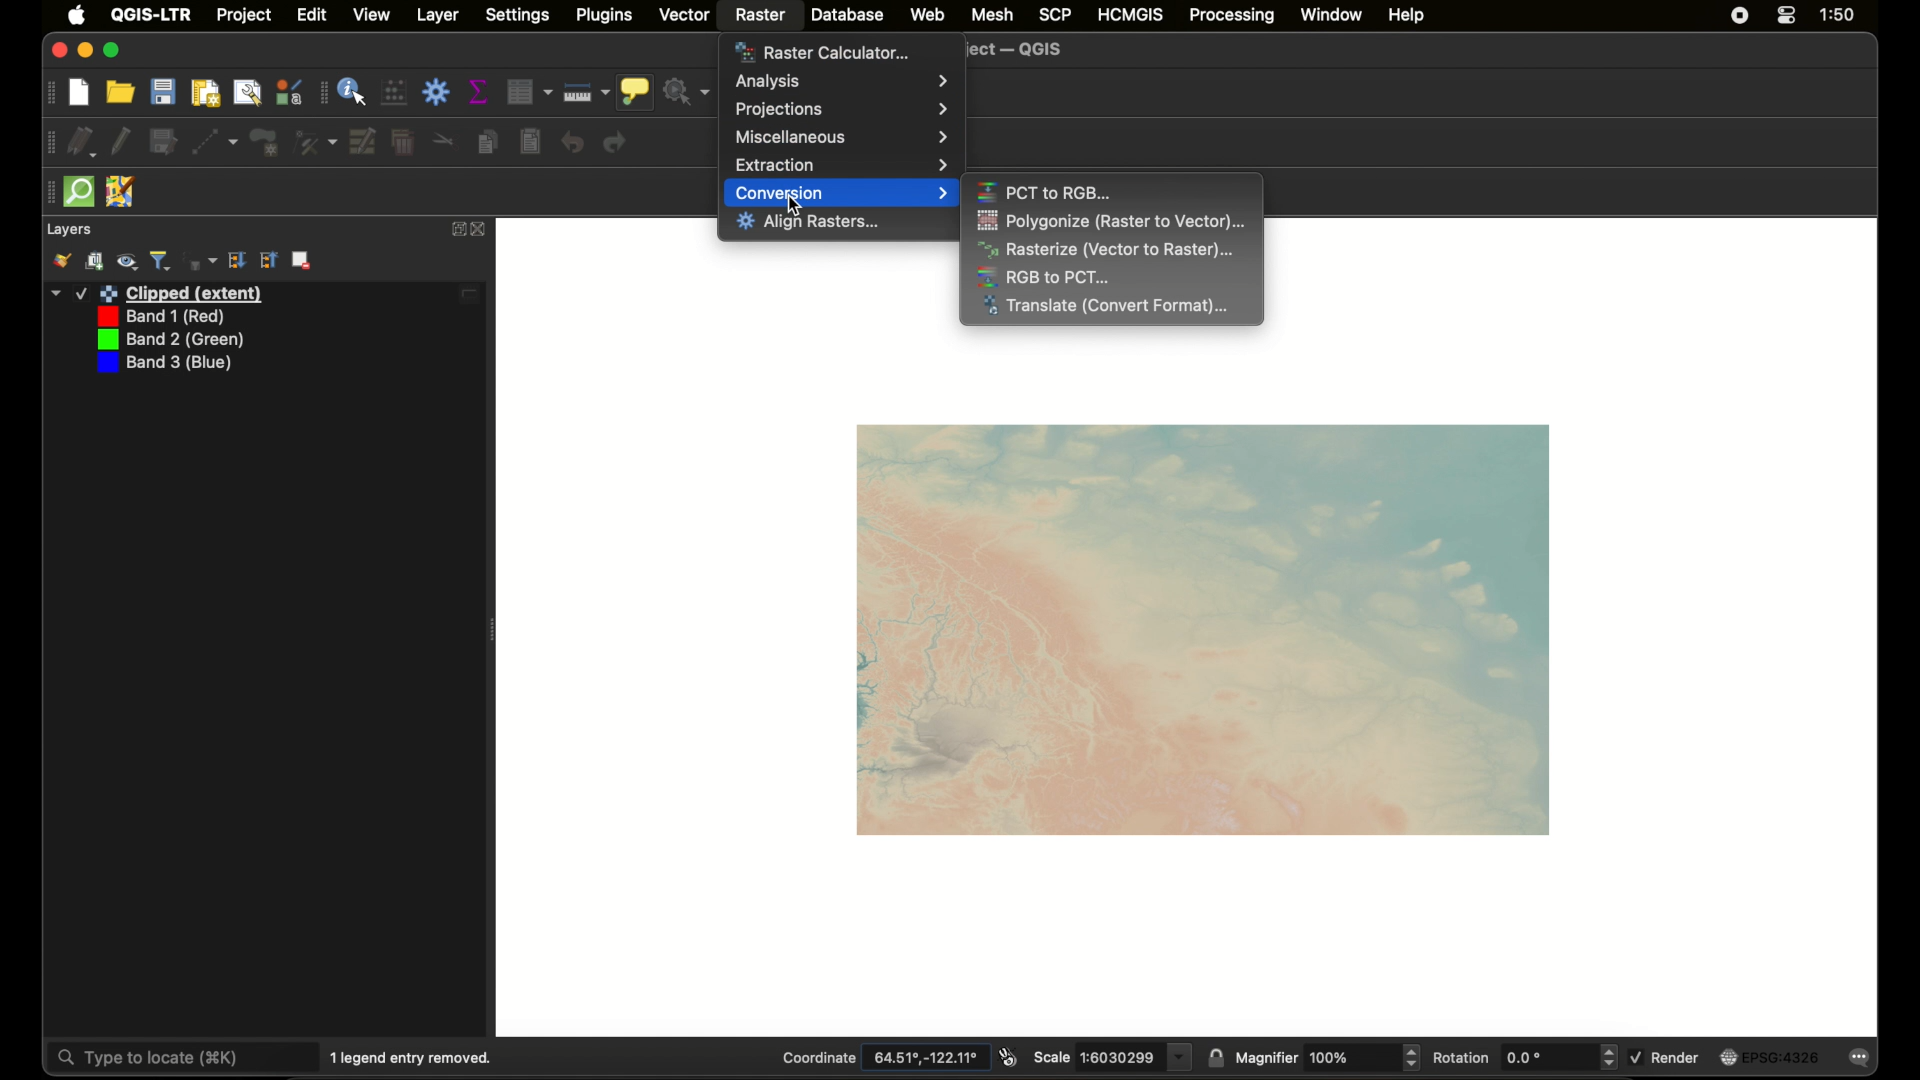  I want to click on polygon feature, so click(264, 143).